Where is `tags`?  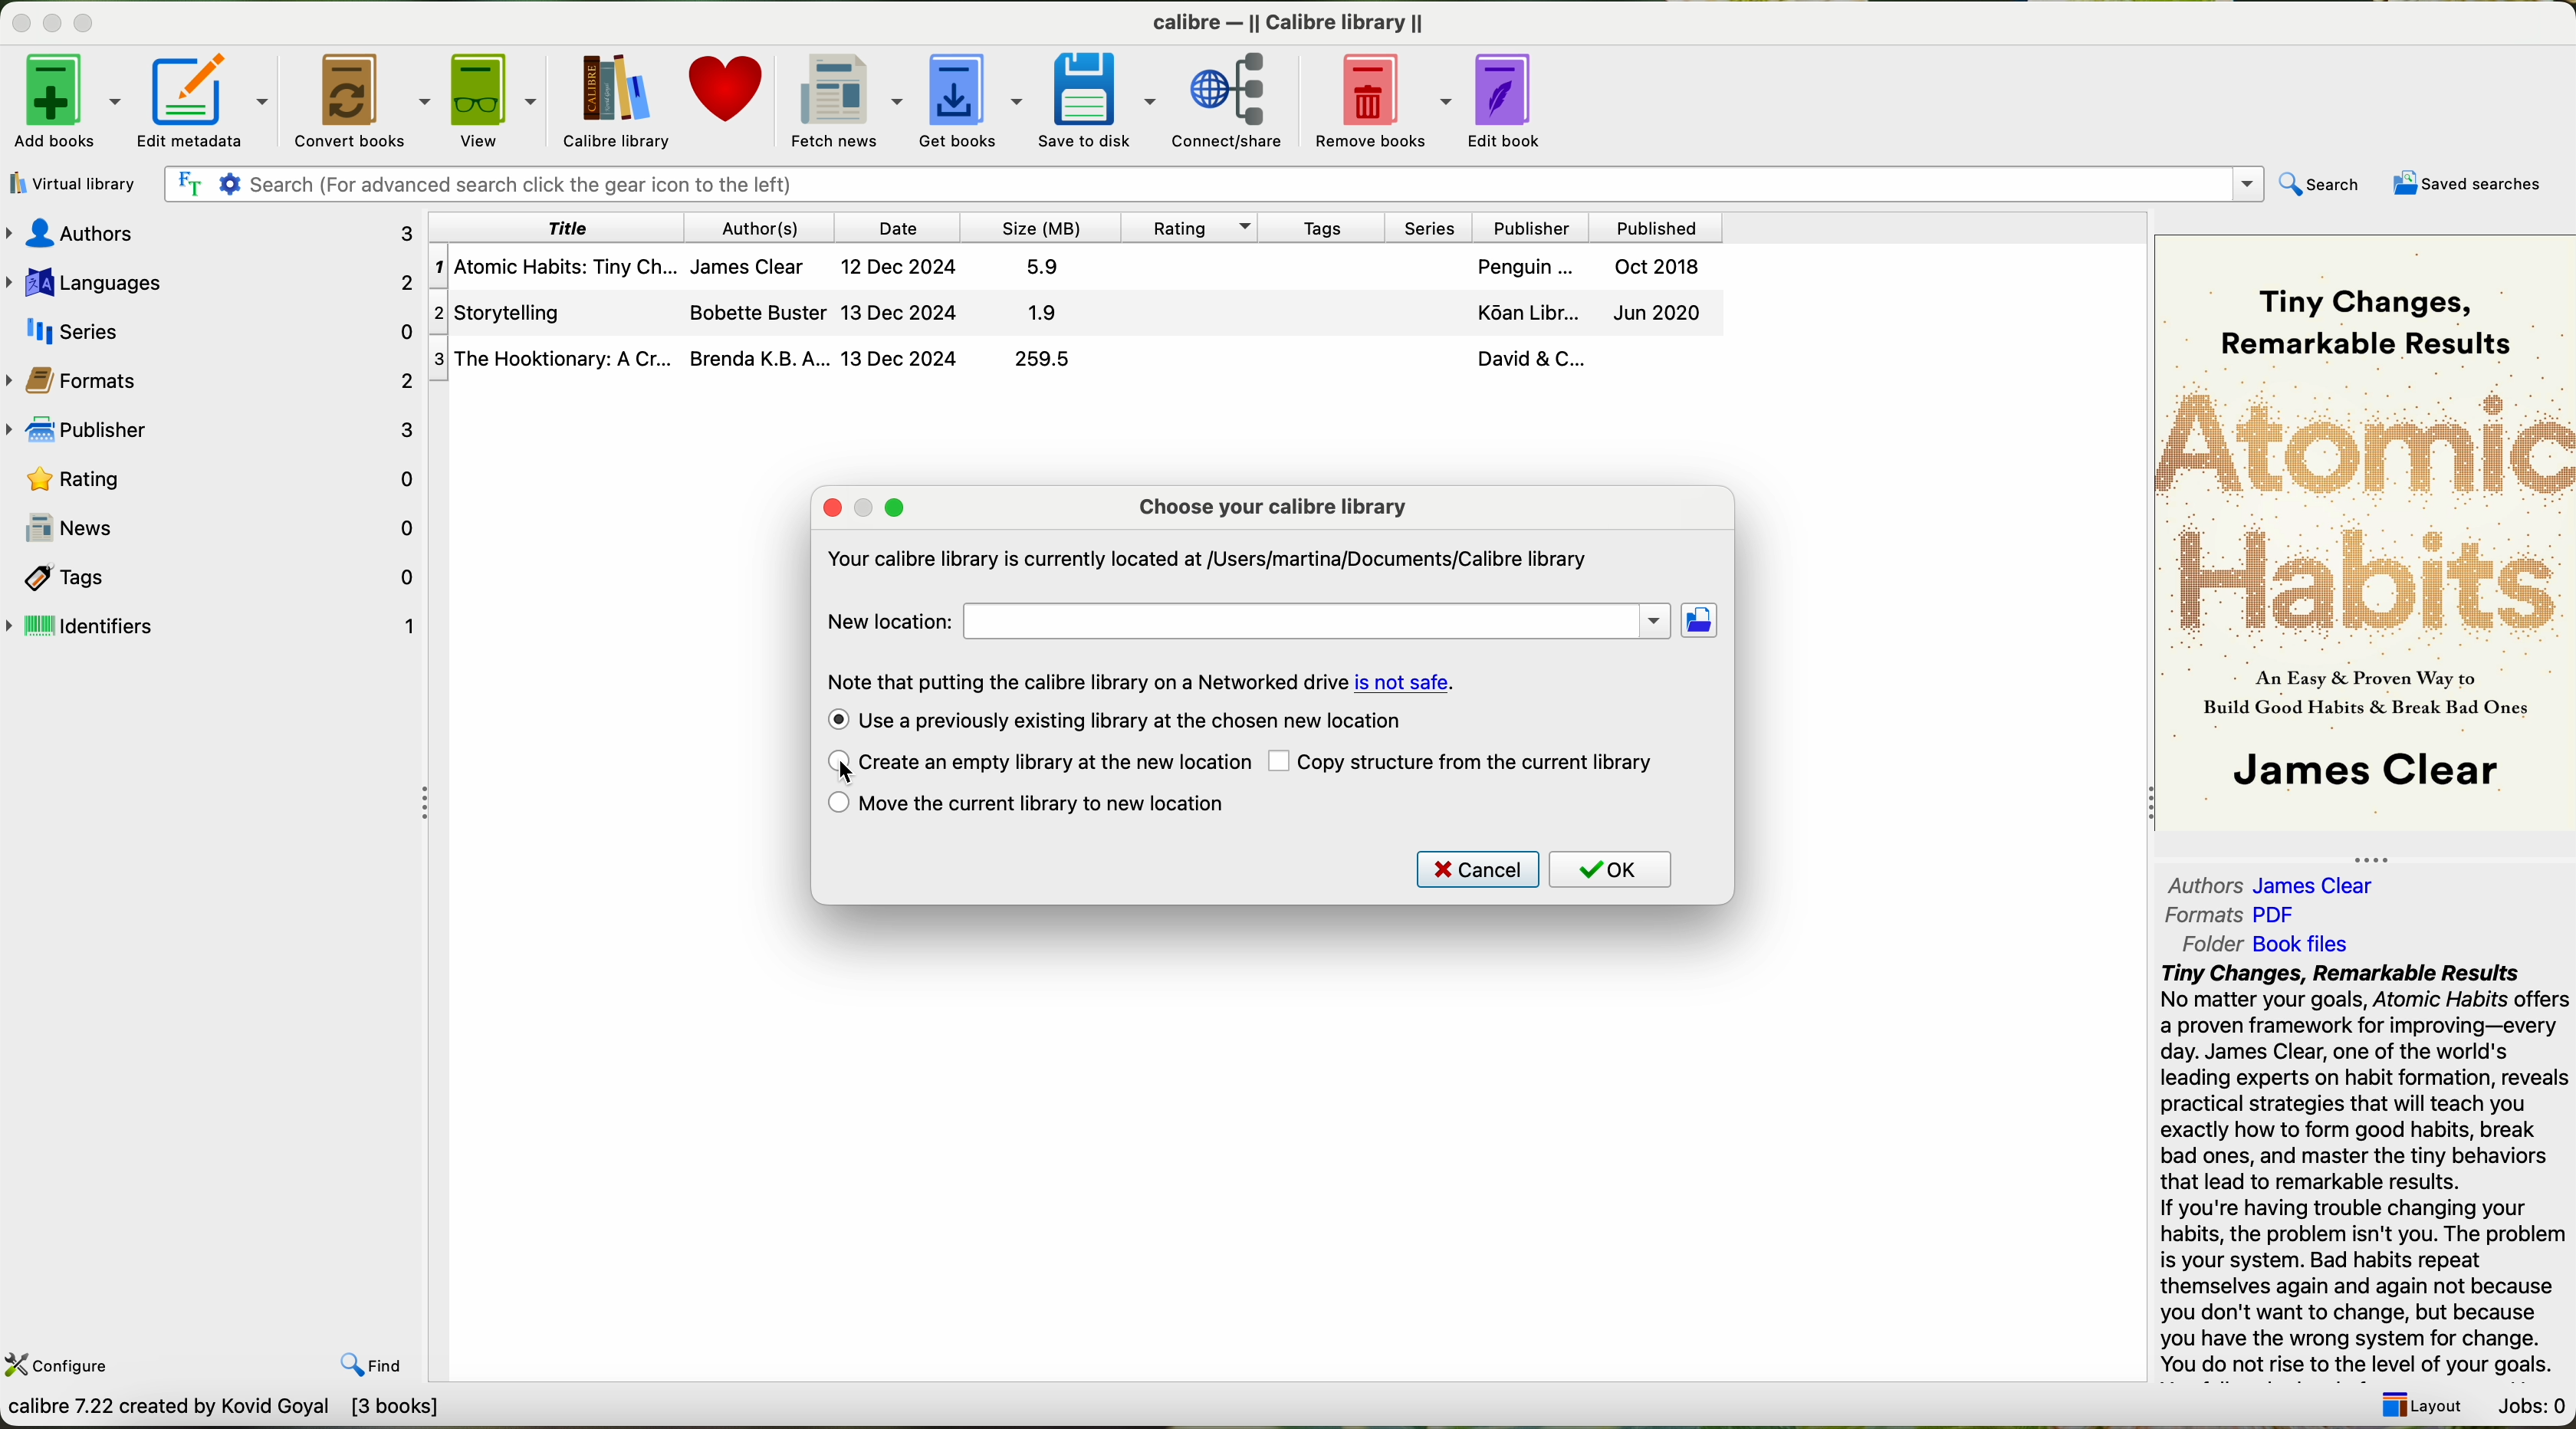
tags is located at coordinates (214, 575).